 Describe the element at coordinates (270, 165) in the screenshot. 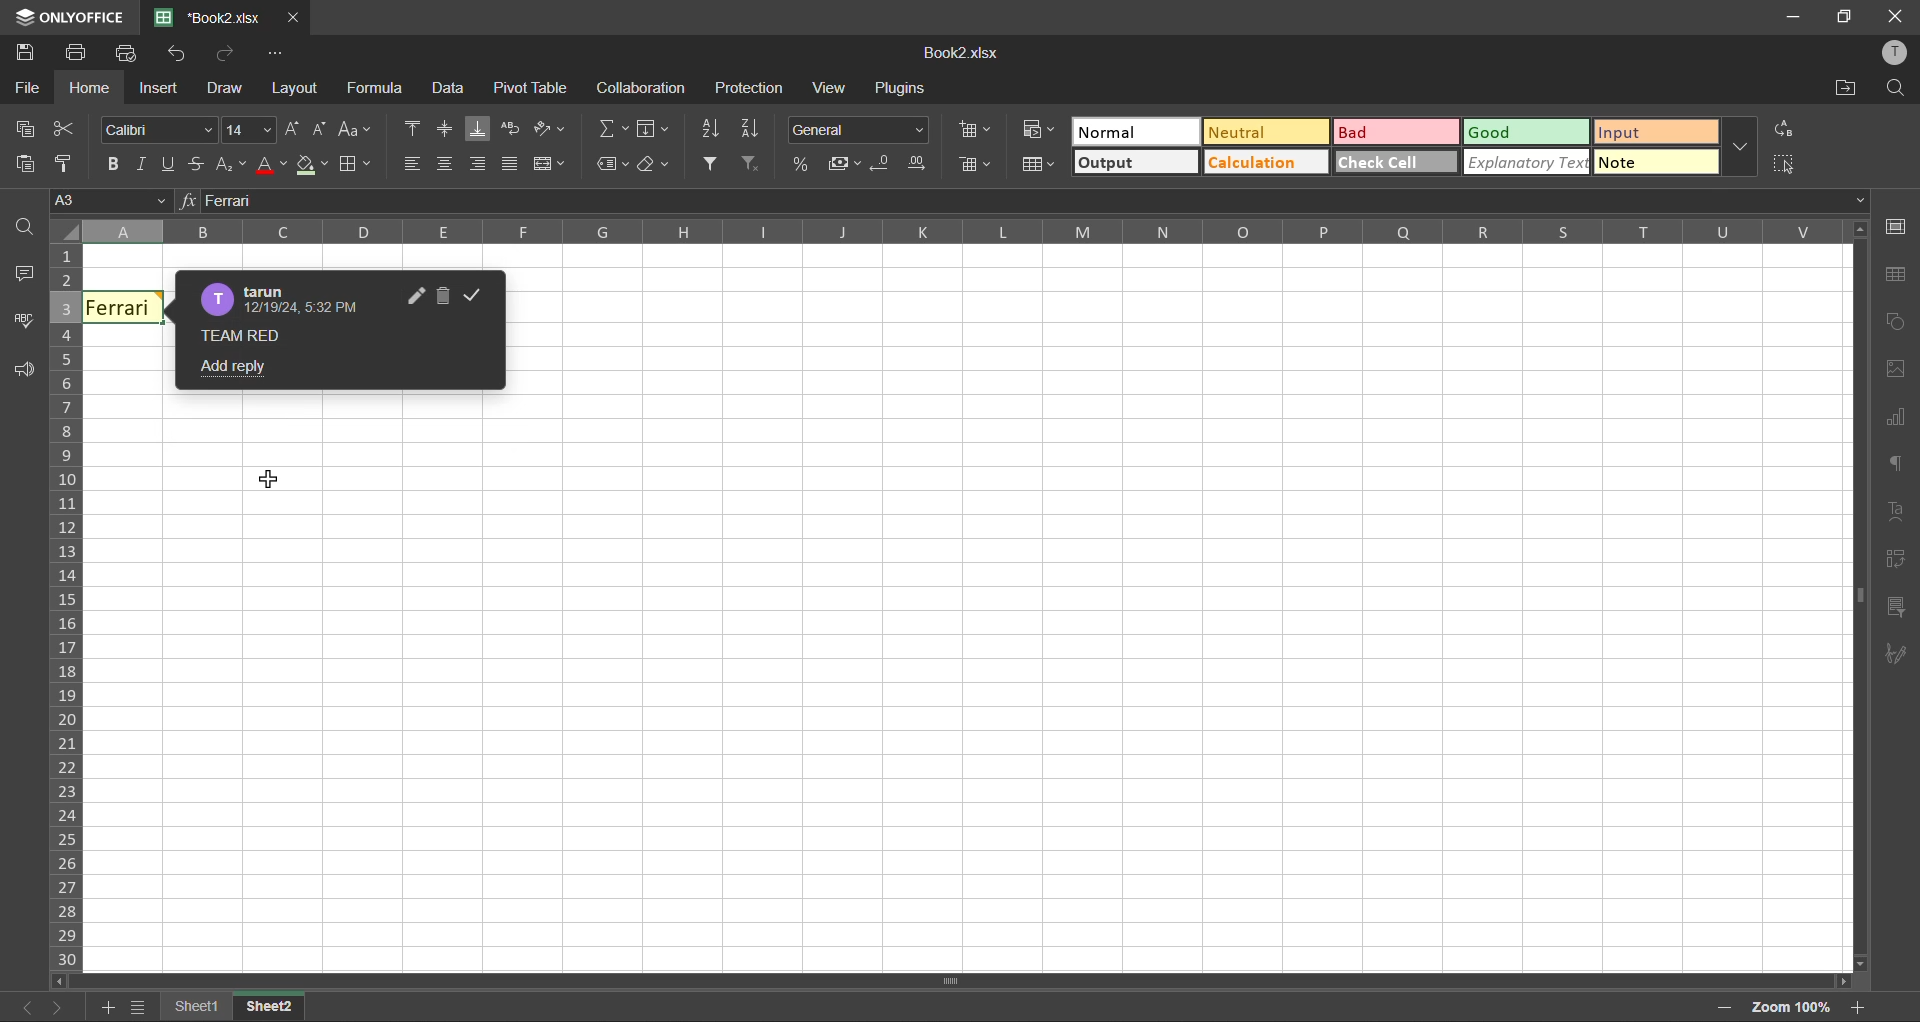

I see `font color` at that location.